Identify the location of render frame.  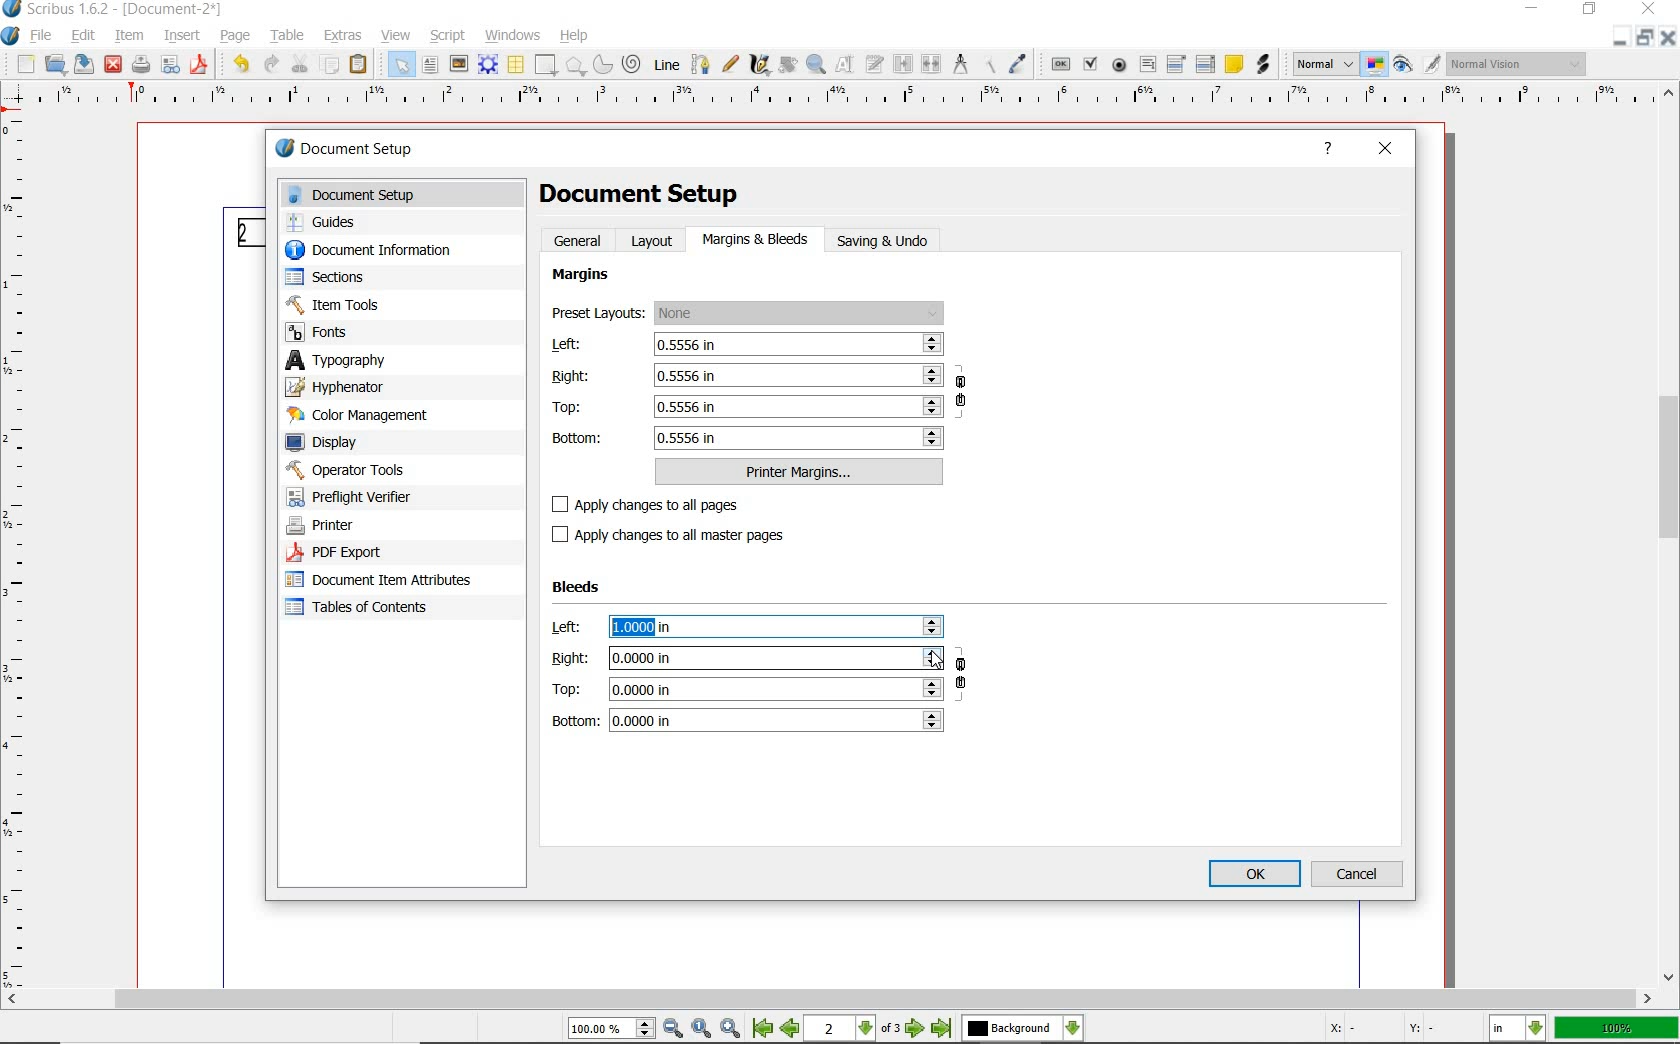
(488, 63).